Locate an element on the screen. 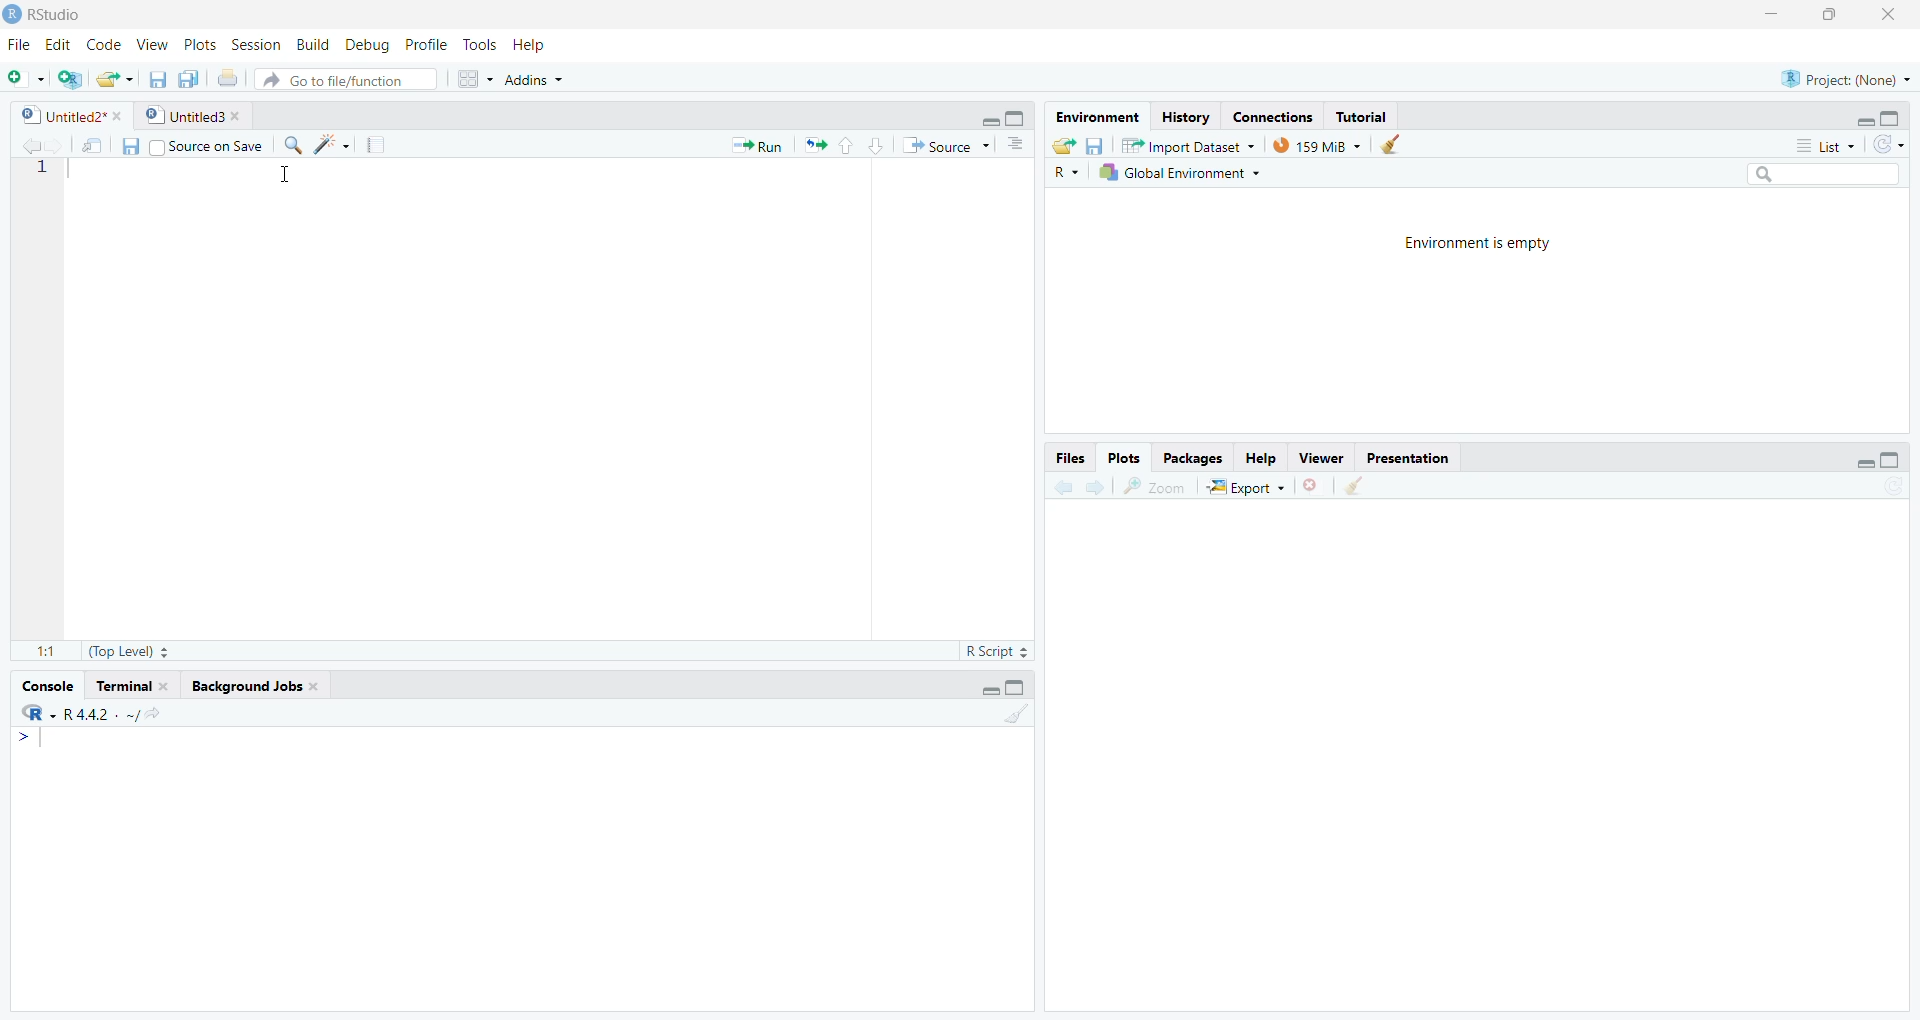 The width and height of the screenshot is (1920, 1020). Show document Outline is located at coordinates (1018, 143).